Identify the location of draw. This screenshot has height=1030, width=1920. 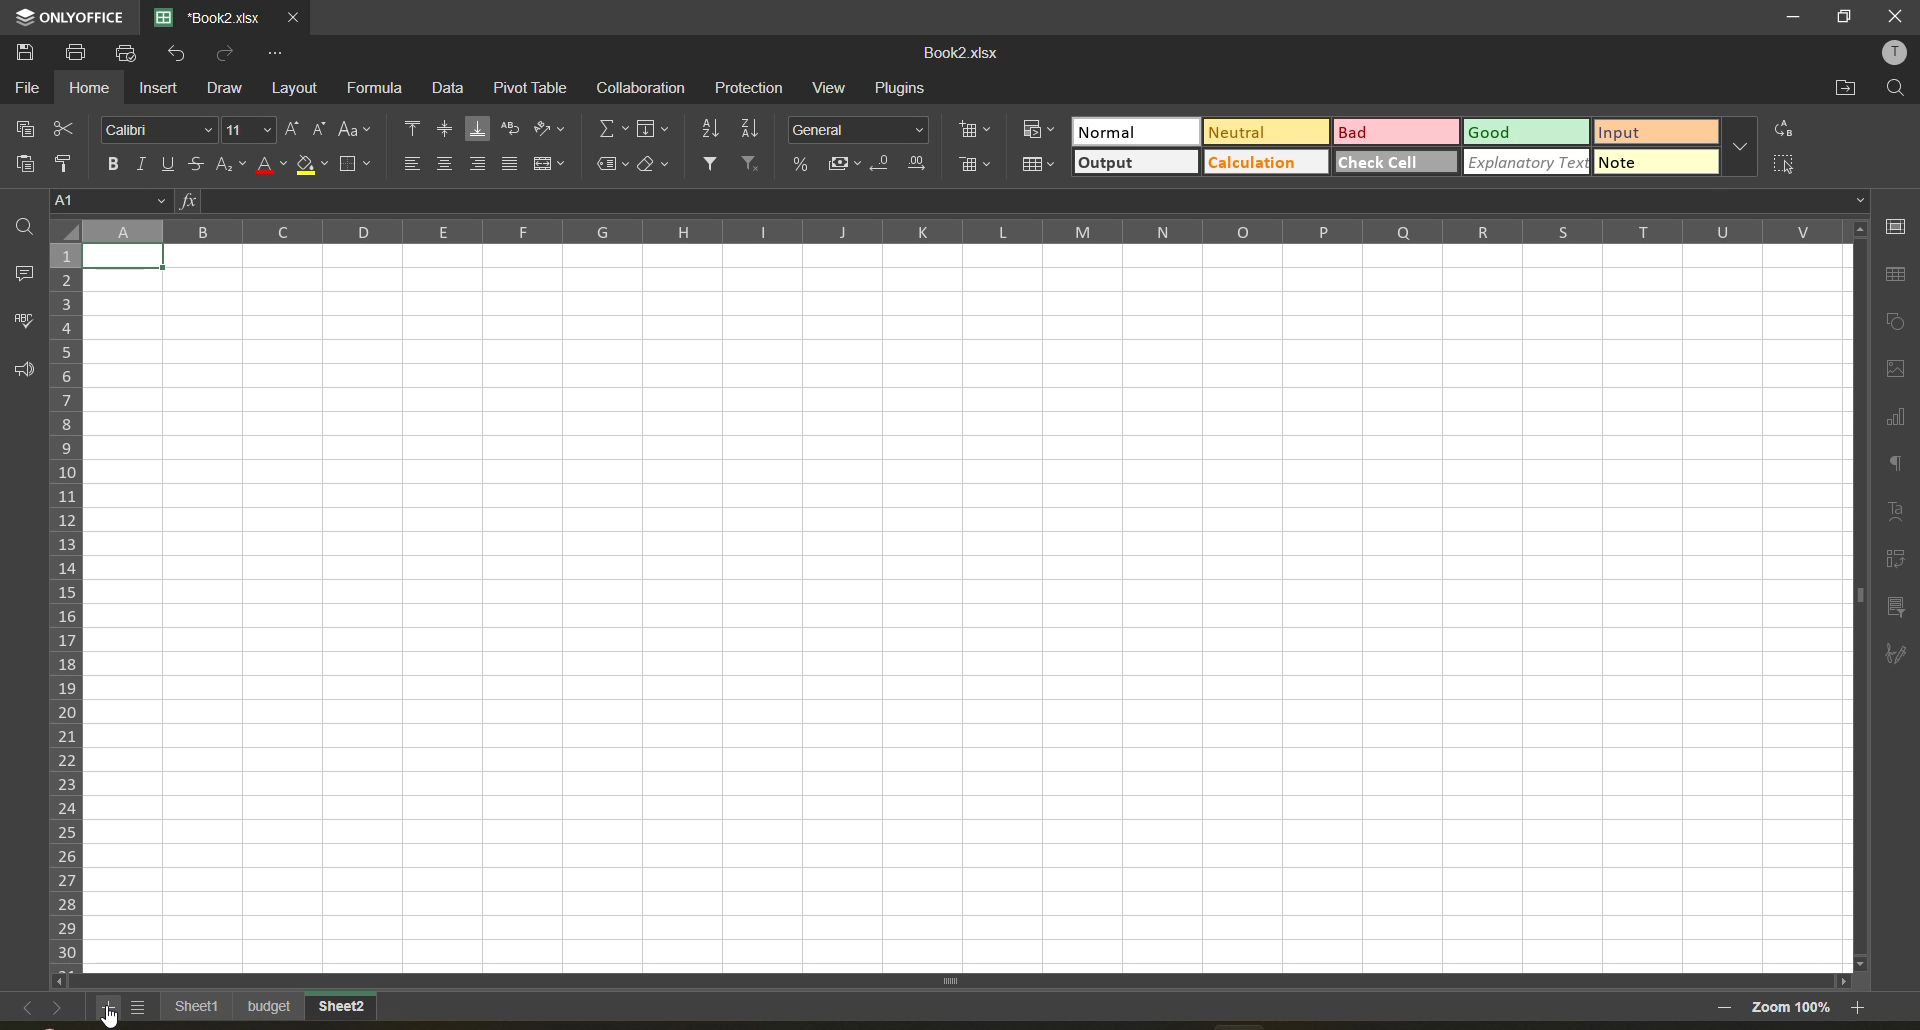
(232, 90).